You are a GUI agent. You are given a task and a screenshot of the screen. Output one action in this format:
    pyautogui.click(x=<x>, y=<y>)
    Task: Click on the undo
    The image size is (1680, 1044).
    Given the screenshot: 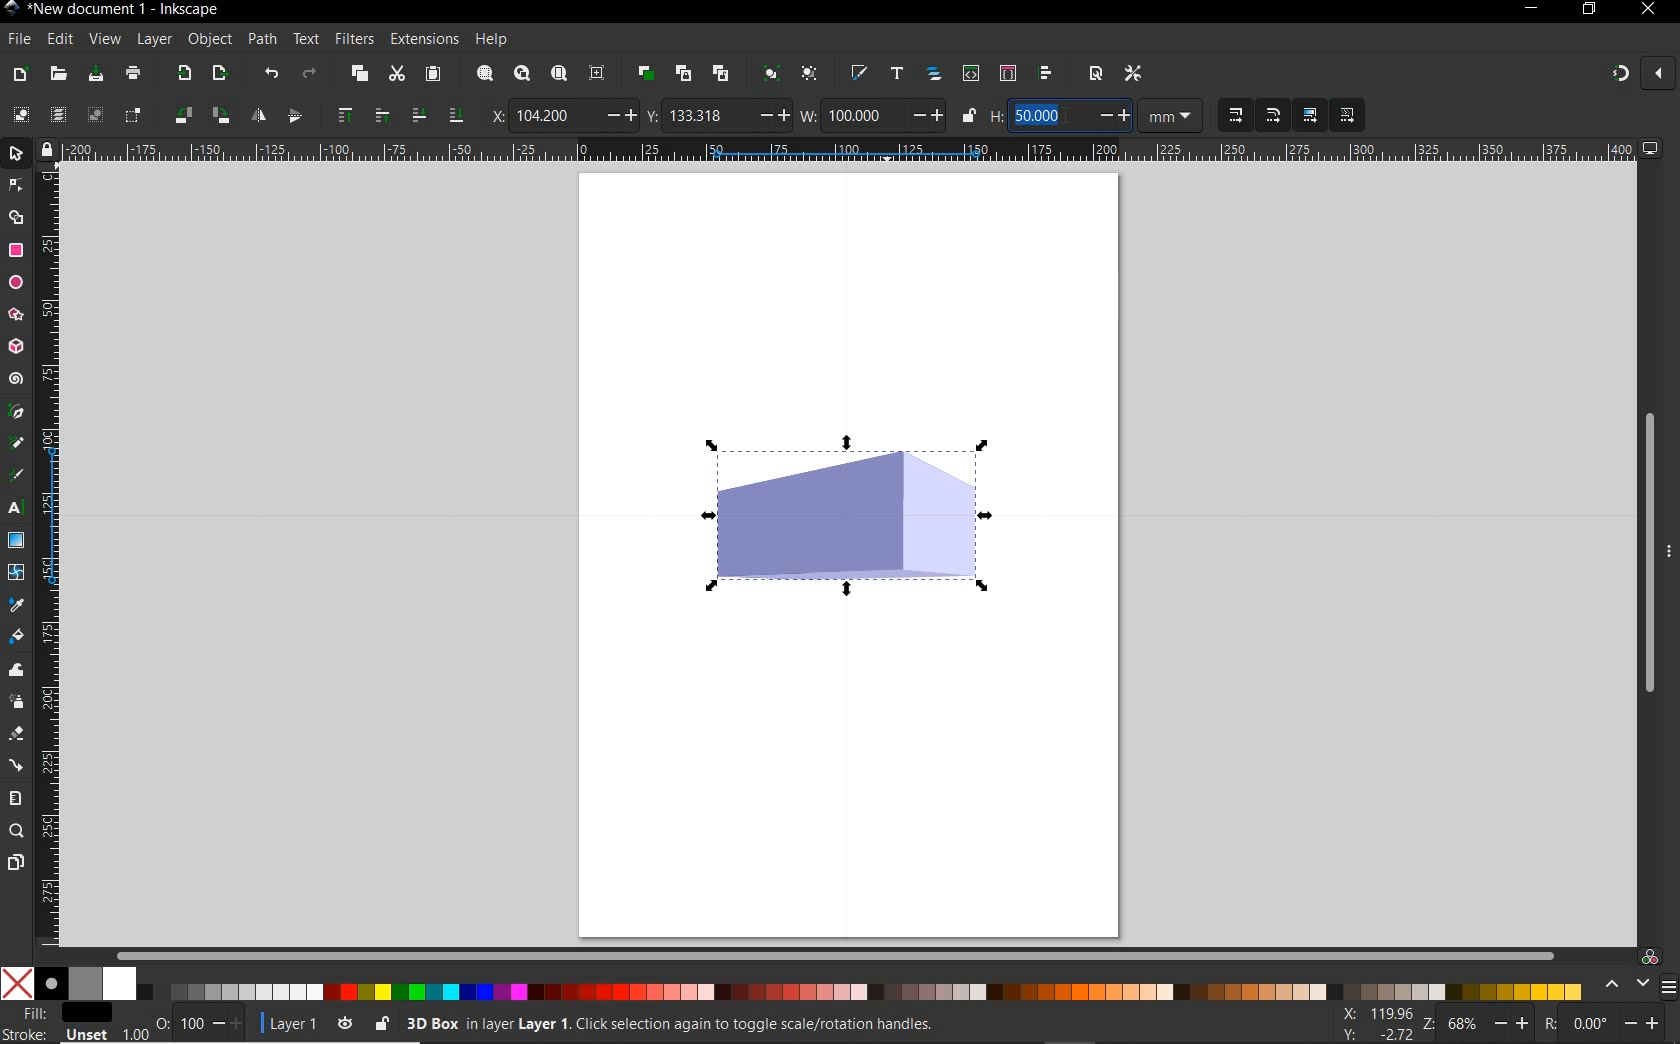 What is the action you would take?
    pyautogui.click(x=271, y=73)
    